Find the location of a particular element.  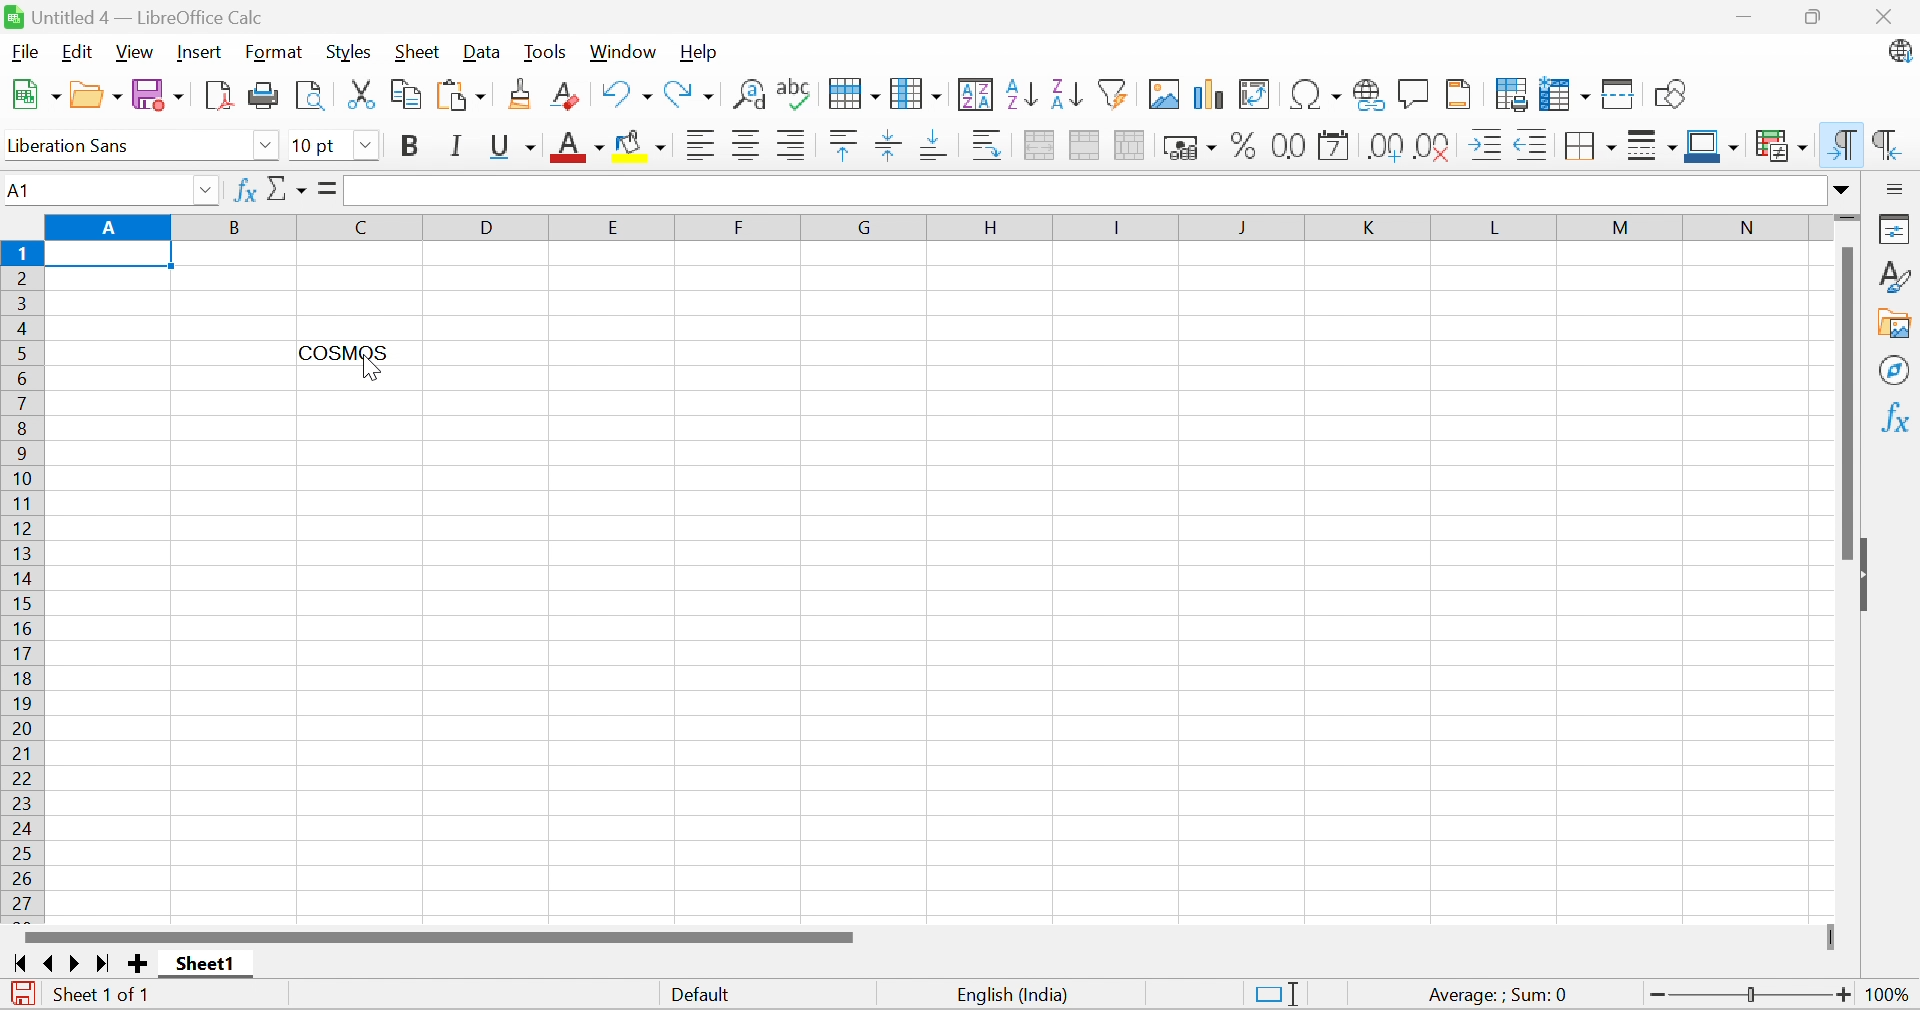

Export as PDF is located at coordinates (221, 95).